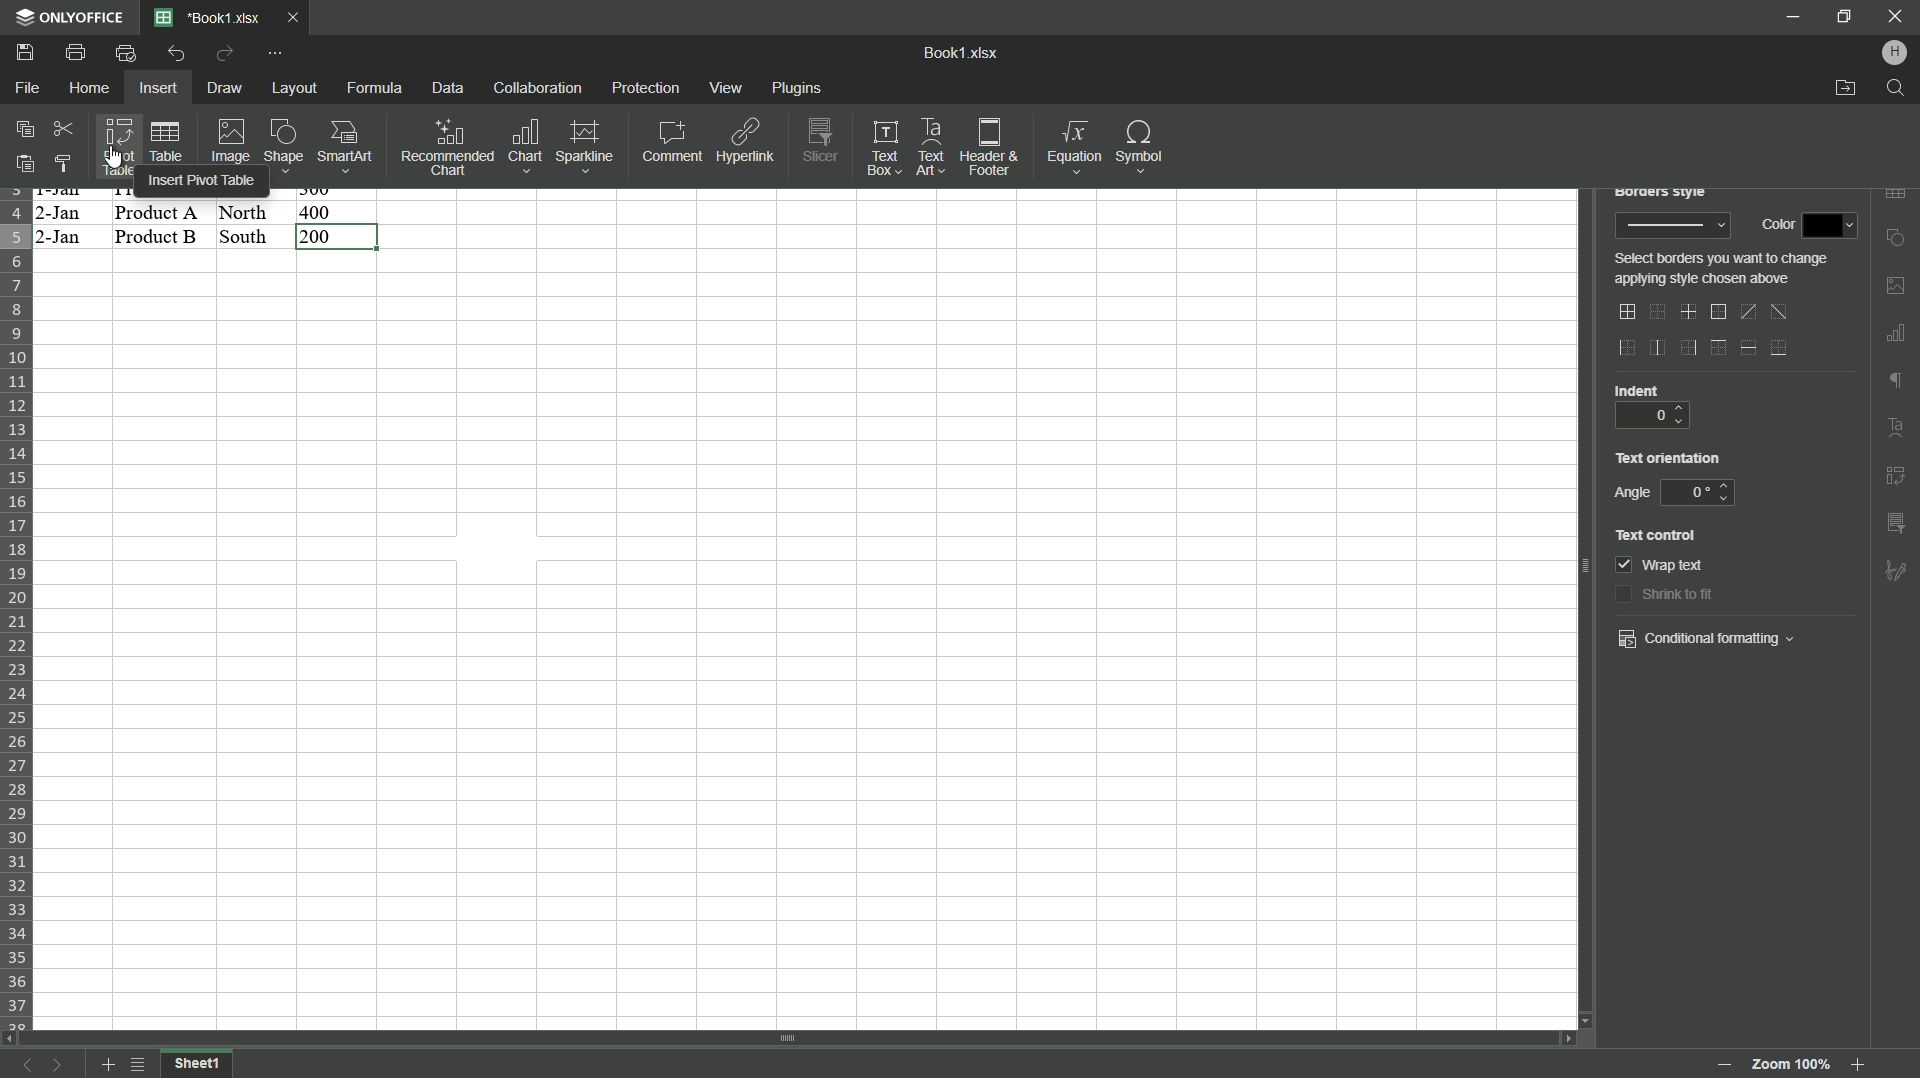 The width and height of the screenshot is (1920, 1080). I want to click on color, so click(1777, 224).